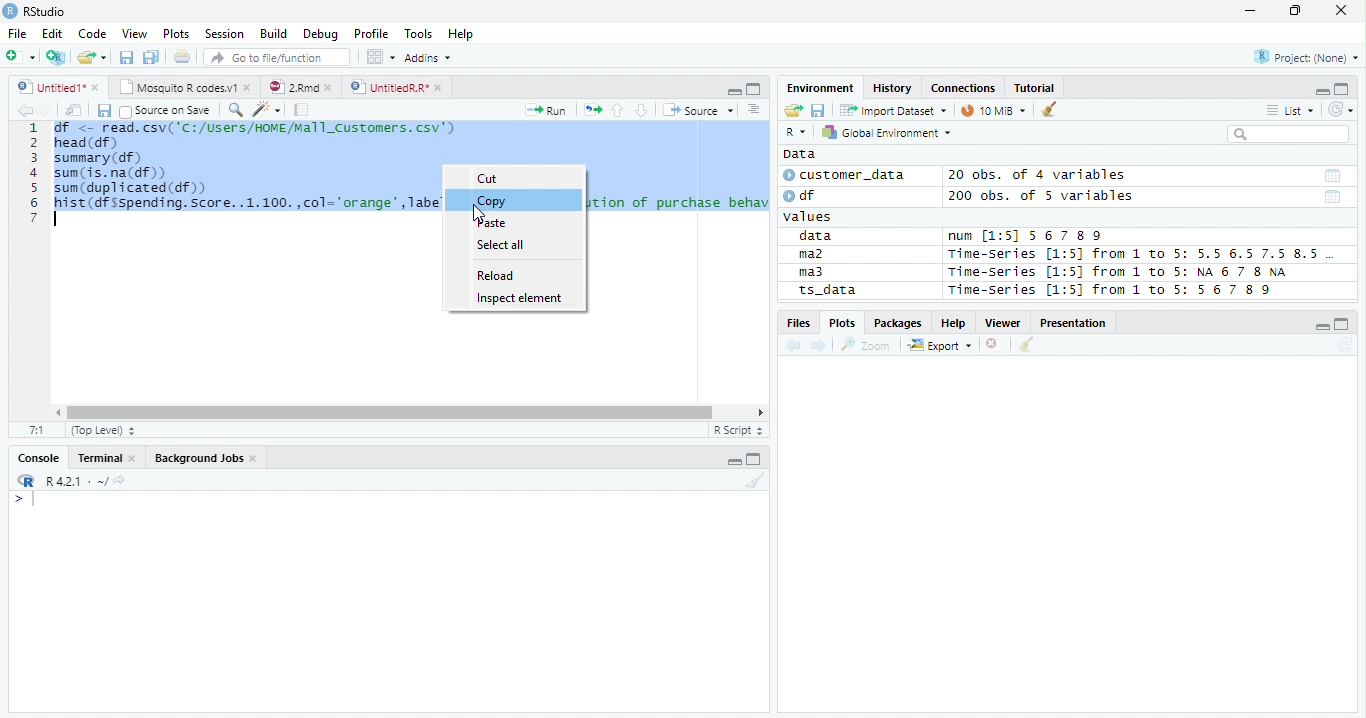  I want to click on Show document outline, so click(752, 109).